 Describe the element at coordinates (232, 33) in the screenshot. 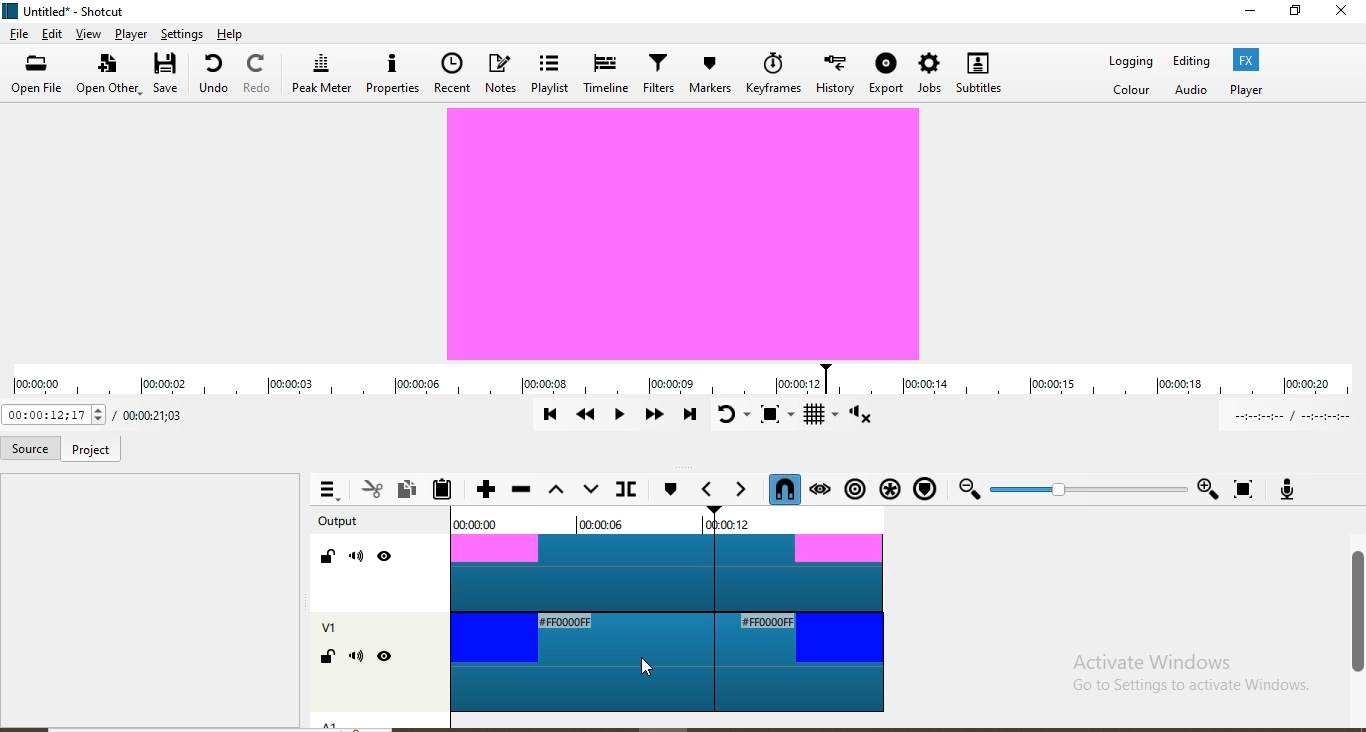

I see `help` at that location.